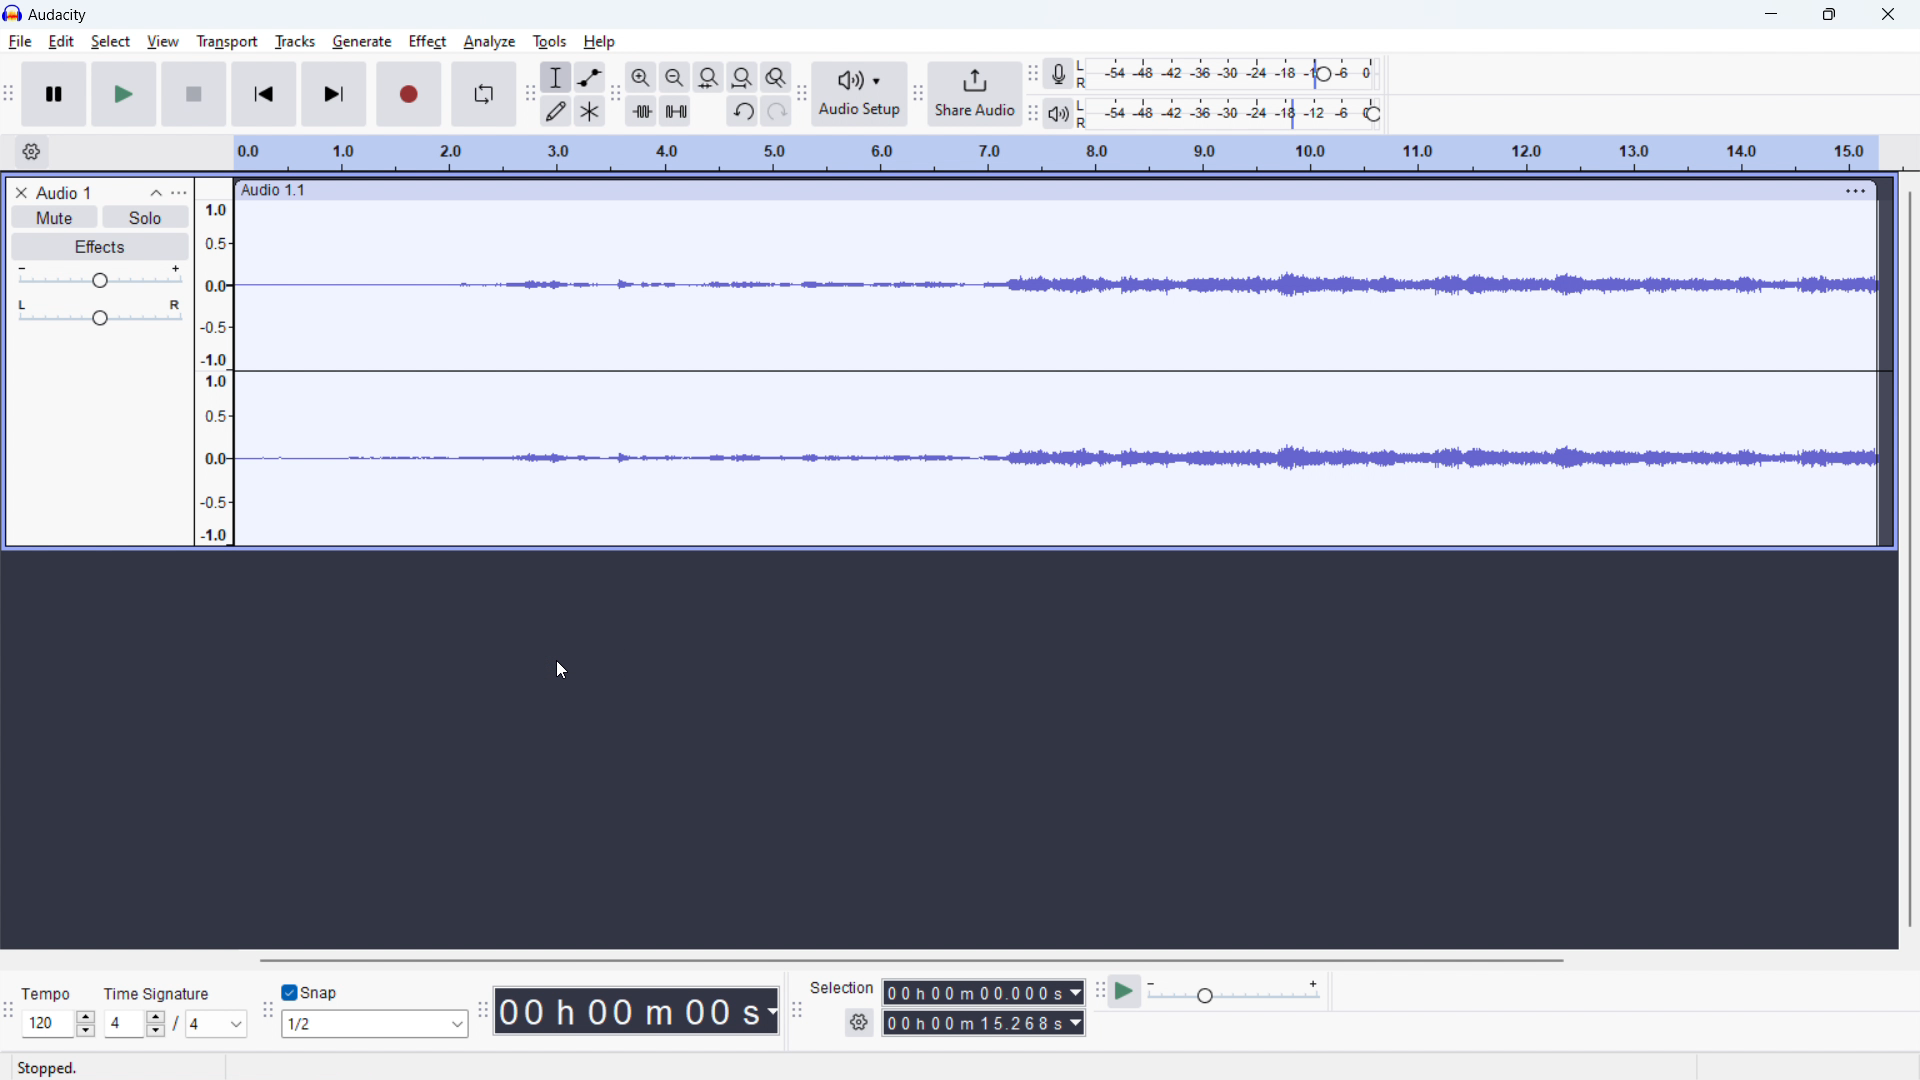 The image size is (1920, 1080). Describe the element at coordinates (1235, 114) in the screenshot. I see `playback level` at that location.